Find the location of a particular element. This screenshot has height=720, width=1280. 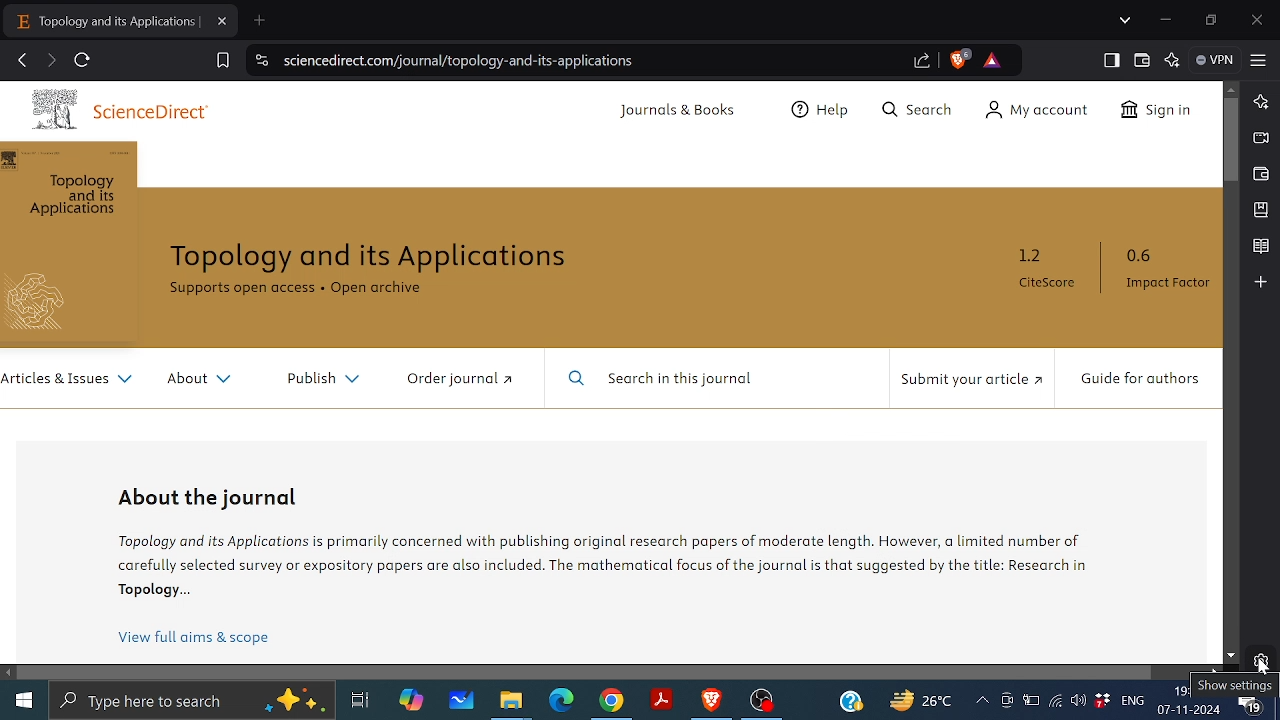

Submit your article is located at coordinates (976, 378).